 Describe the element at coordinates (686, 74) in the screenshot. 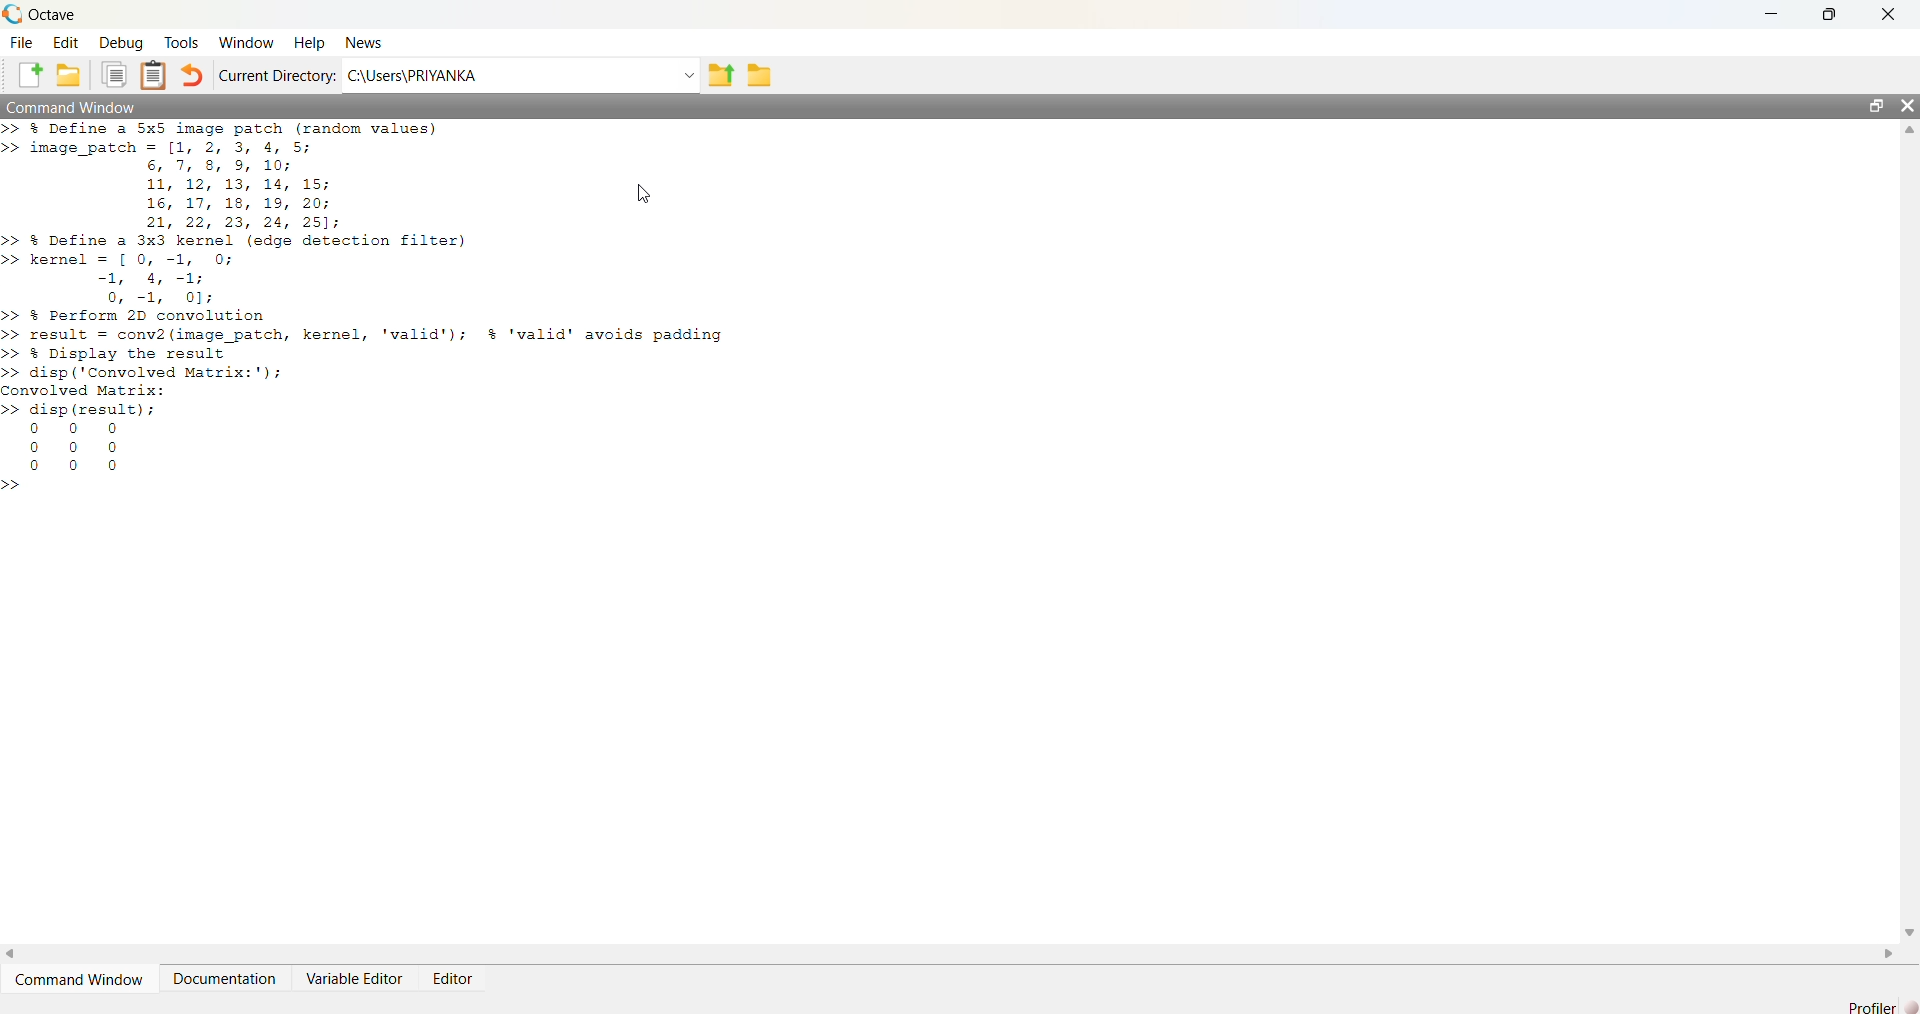

I see `Dropdown` at that location.